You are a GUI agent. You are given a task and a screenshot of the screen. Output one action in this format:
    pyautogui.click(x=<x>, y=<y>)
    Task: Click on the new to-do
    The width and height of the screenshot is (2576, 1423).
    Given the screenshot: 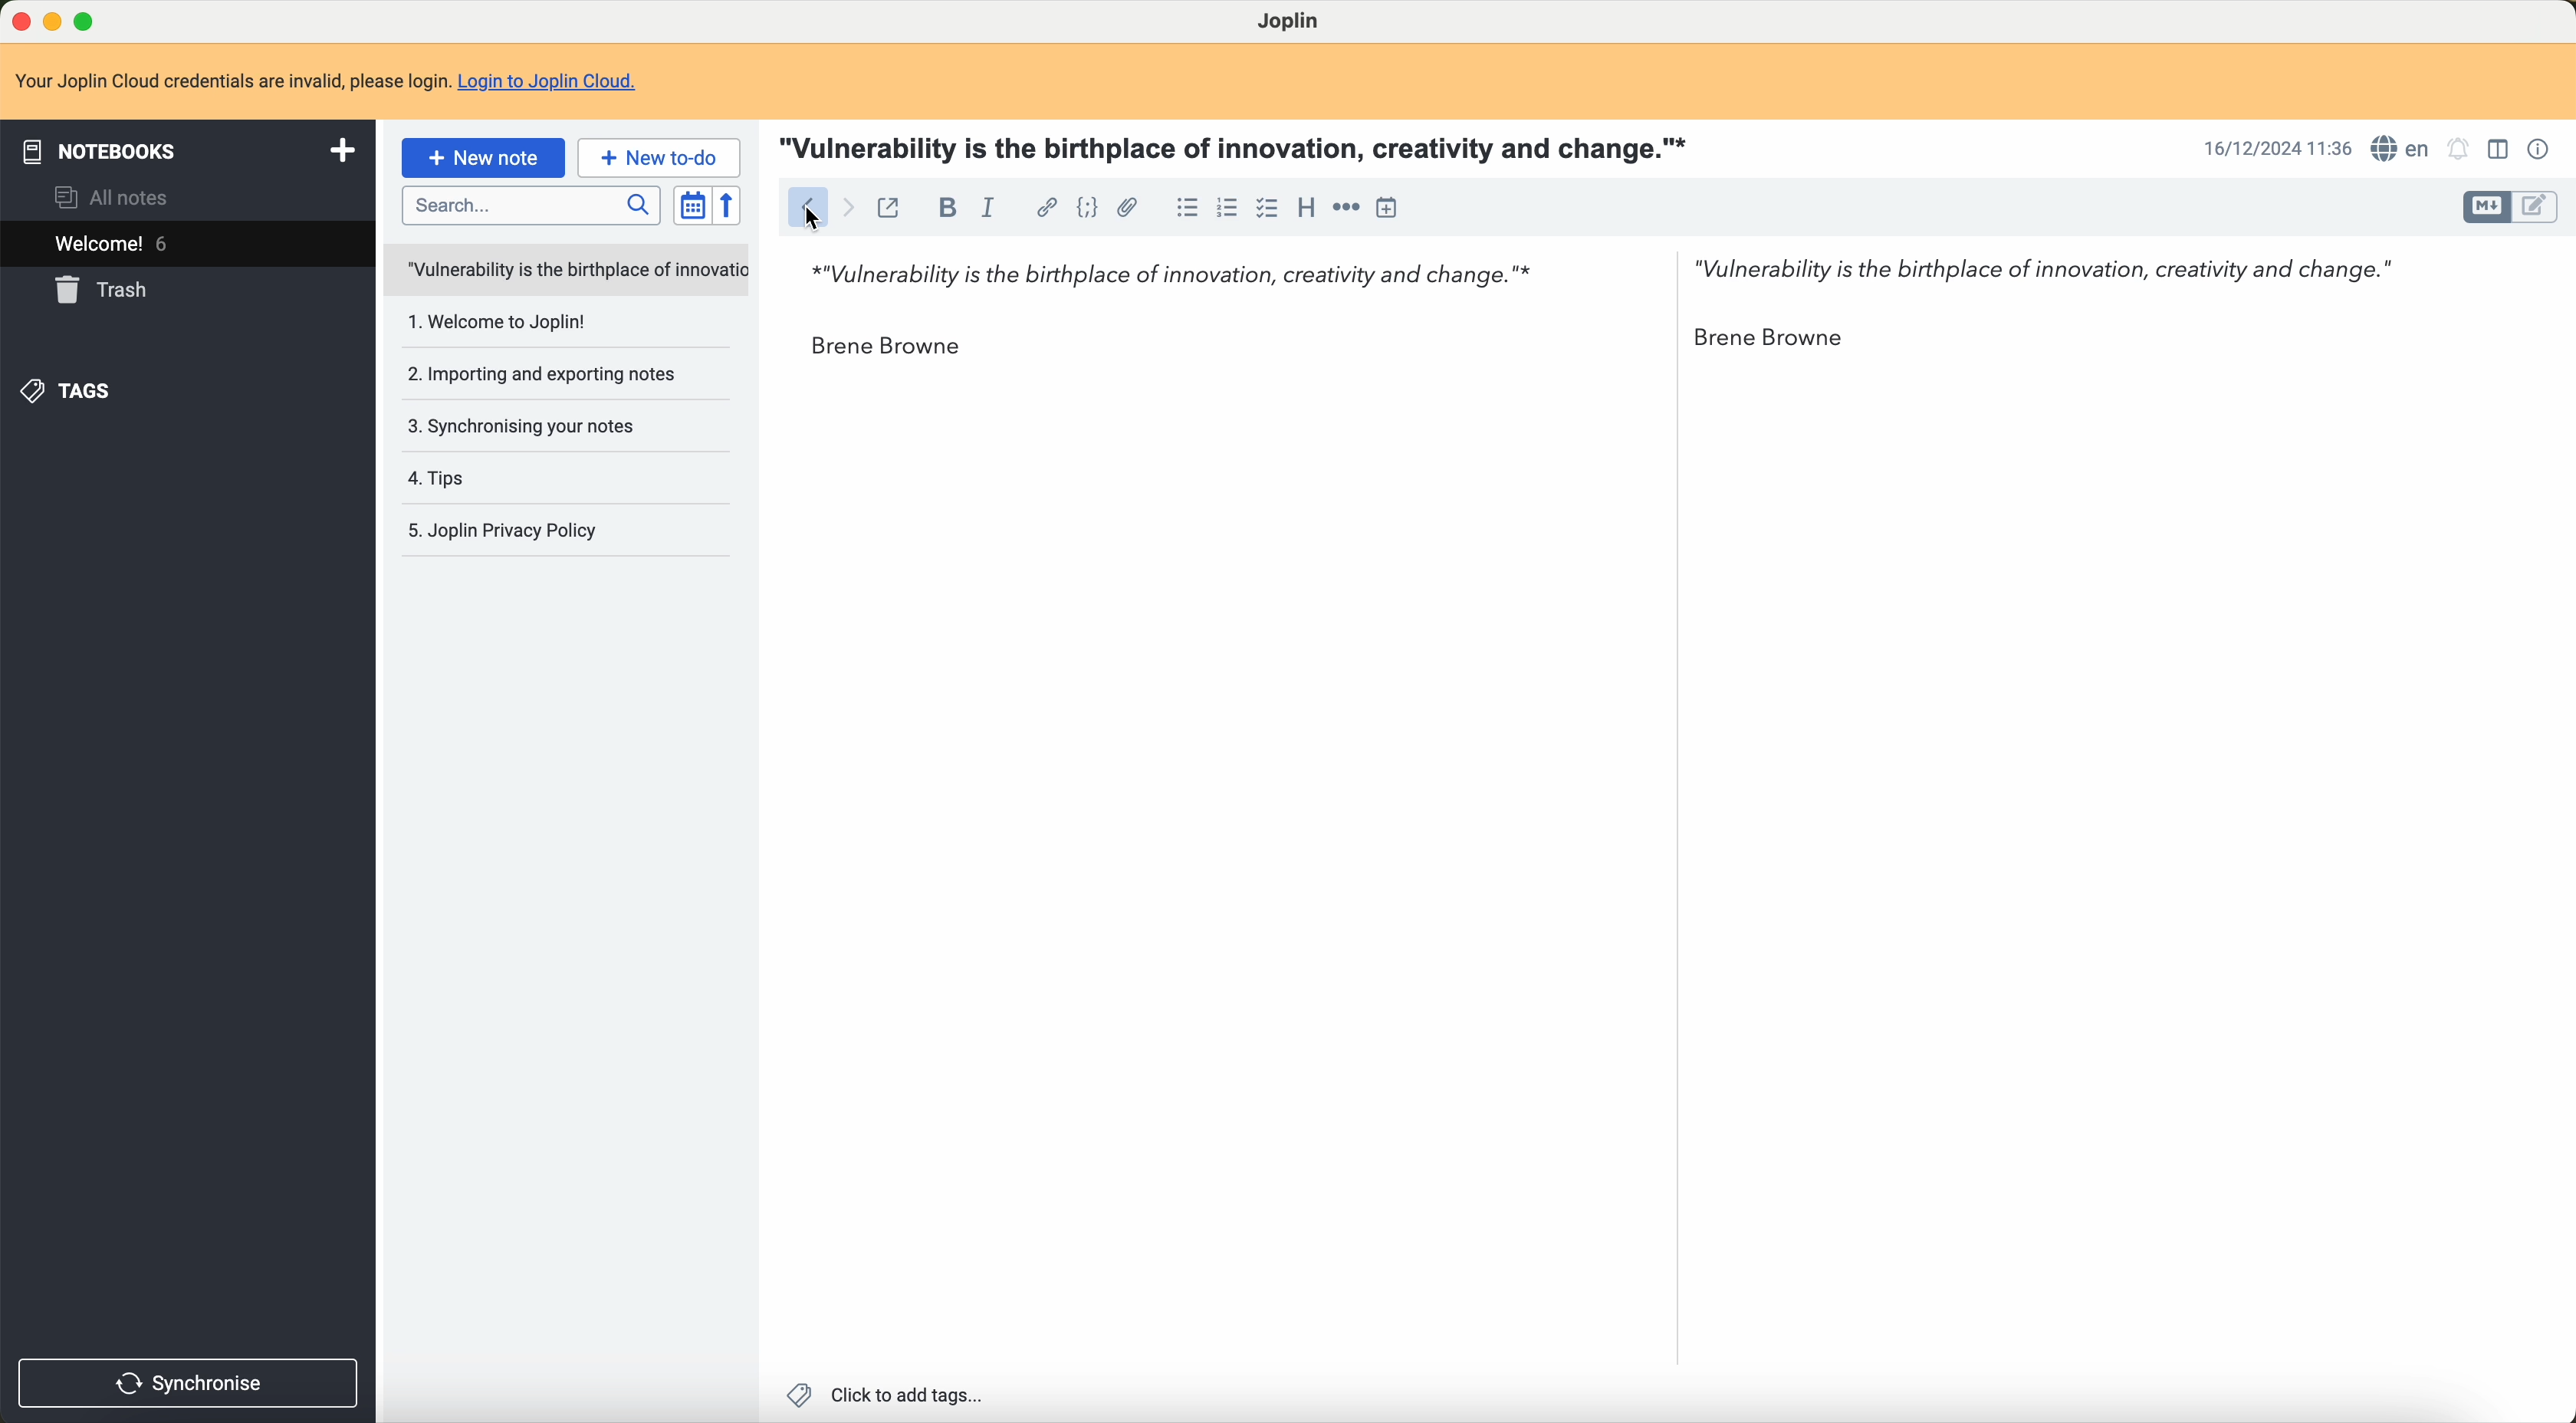 What is the action you would take?
    pyautogui.click(x=657, y=159)
    